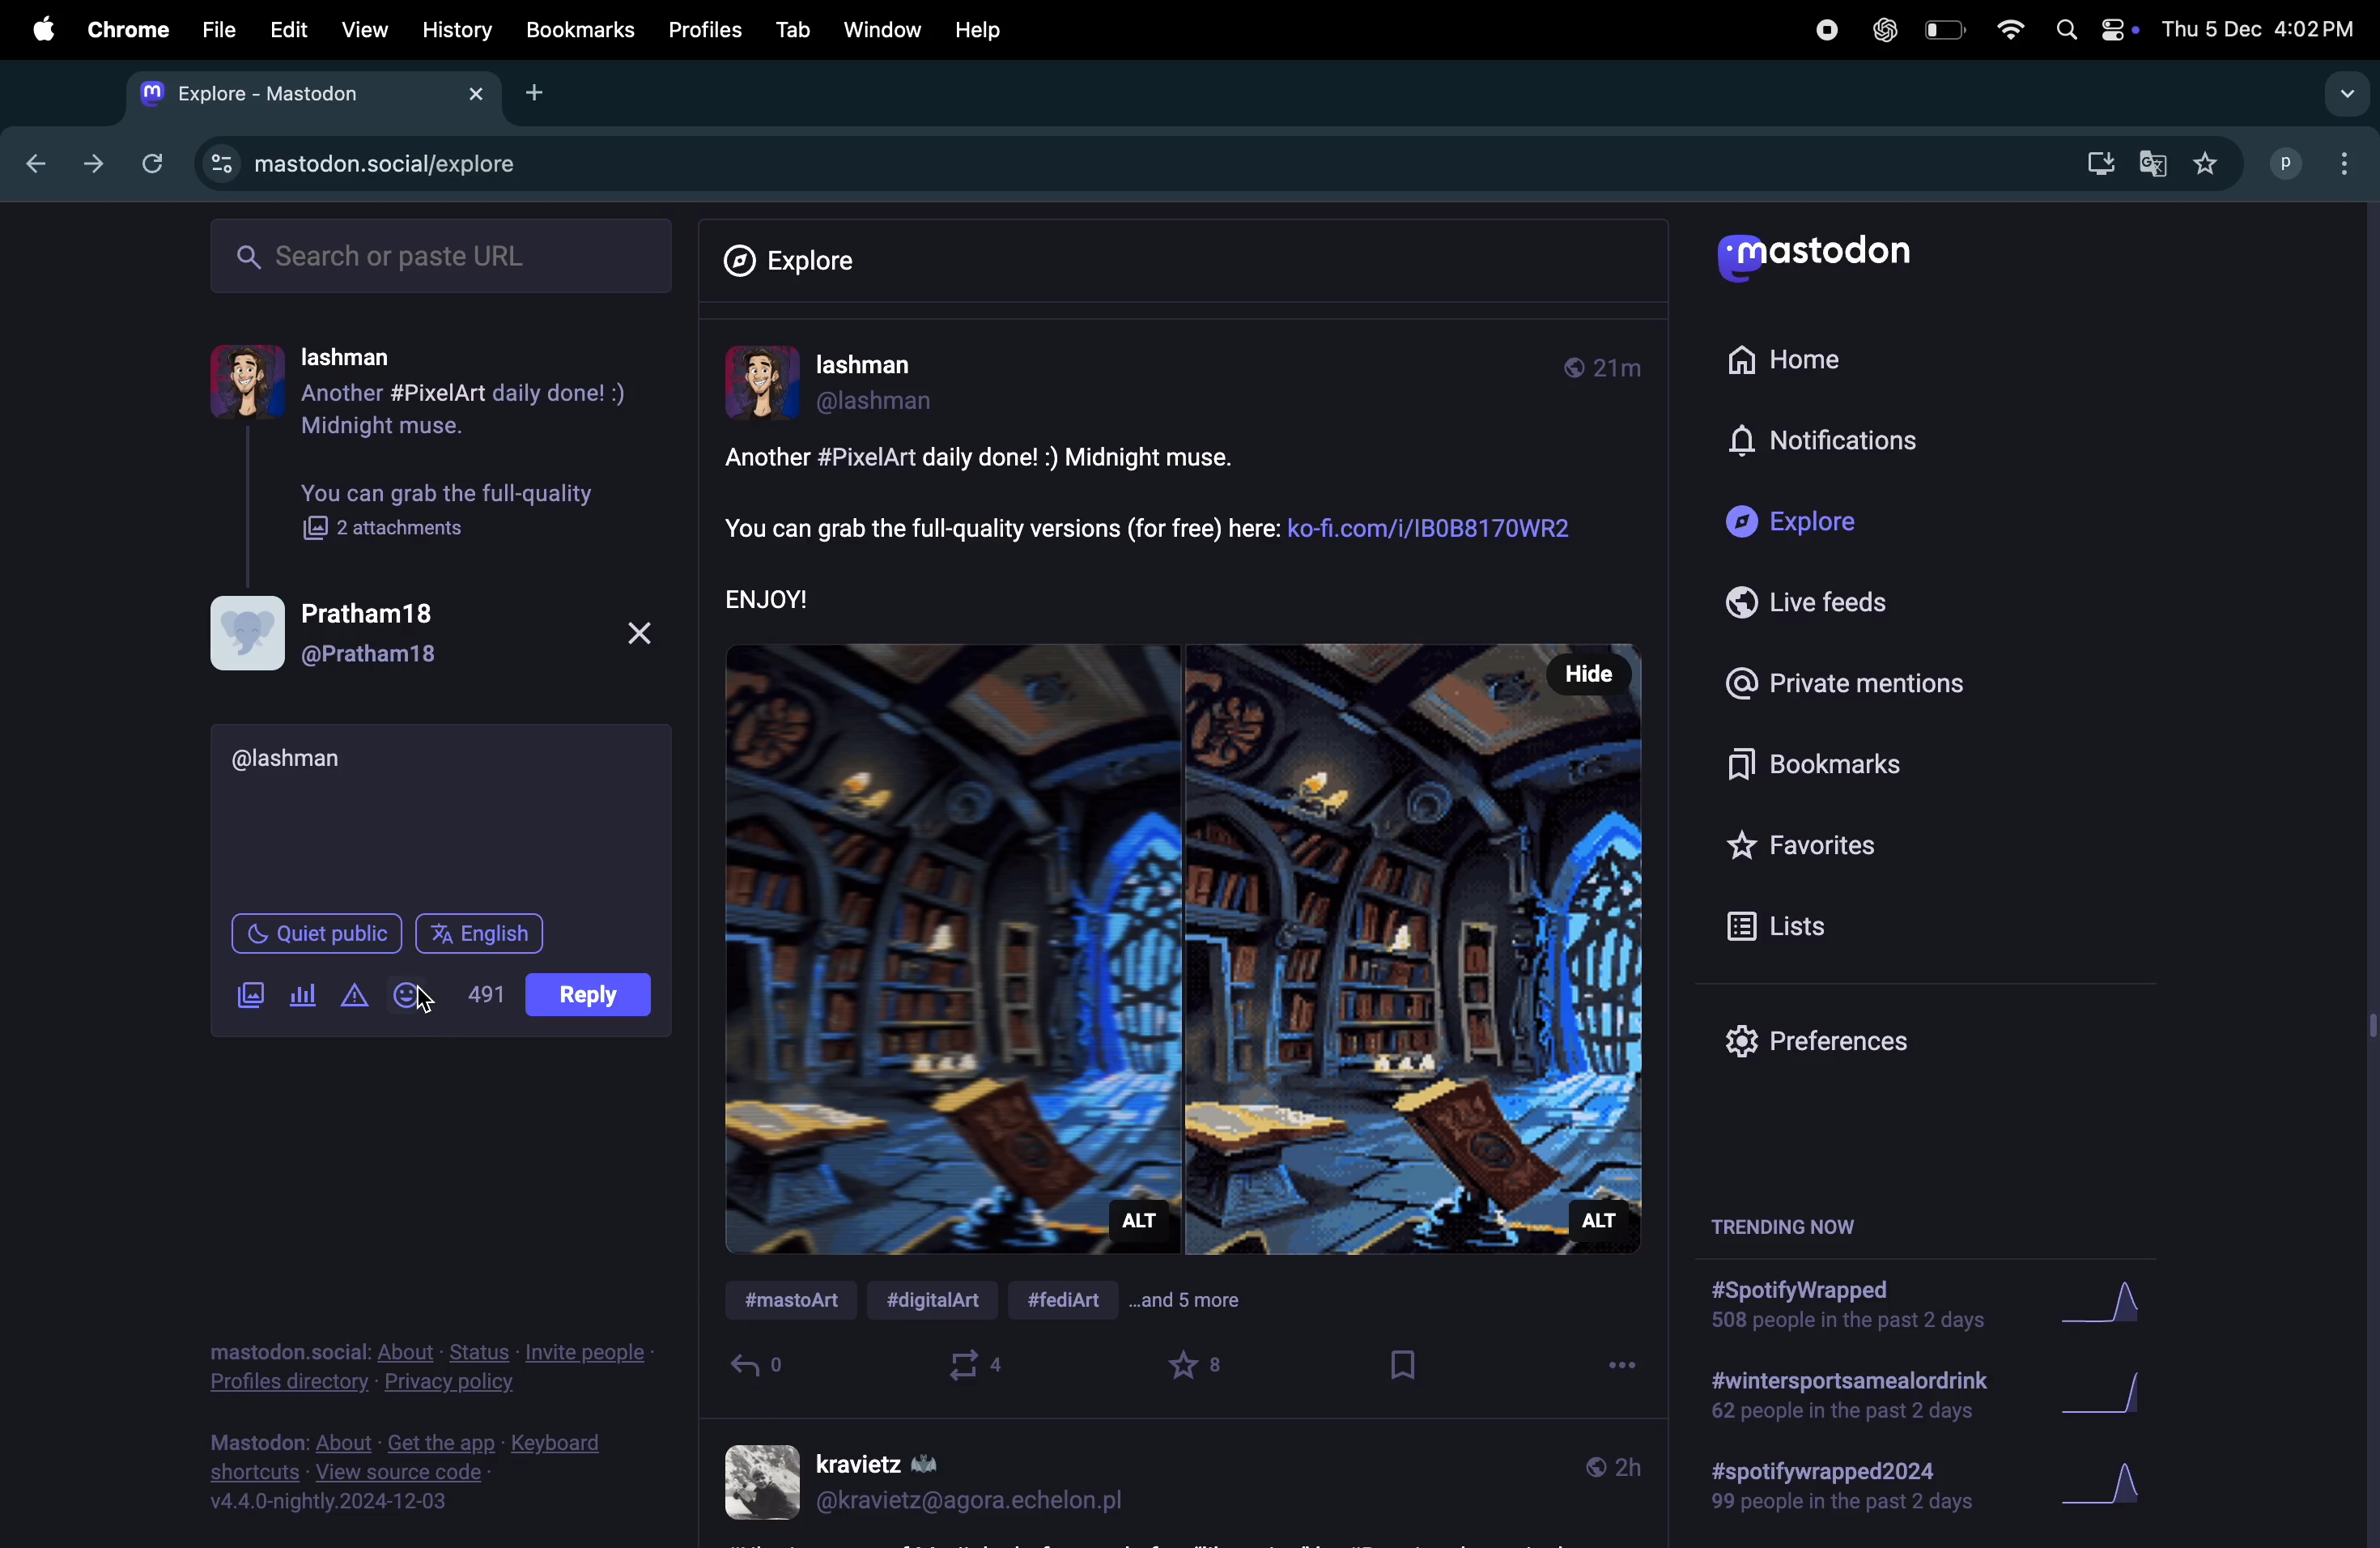 The height and width of the screenshot is (1548, 2380). What do you see at coordinates (1845, 764) in the screenshot?
I see `book marks` at bounding box center [1845, 764].